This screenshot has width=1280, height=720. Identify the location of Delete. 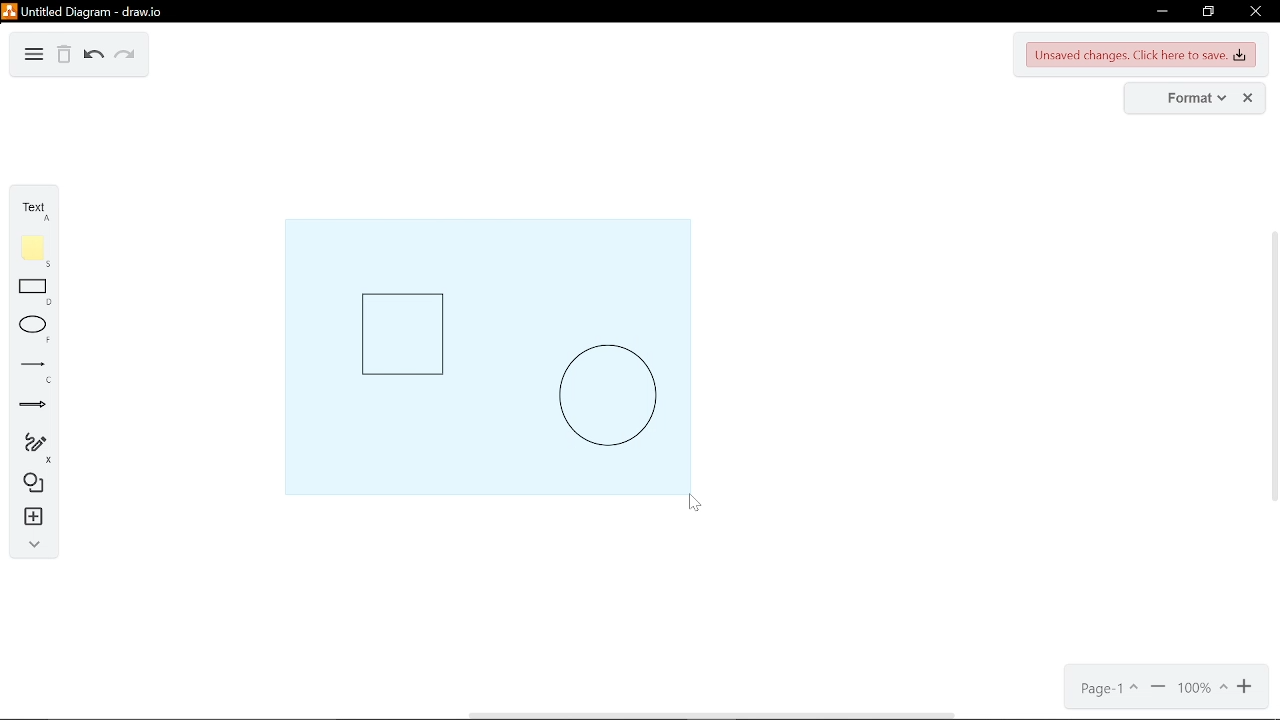
(64, 56).